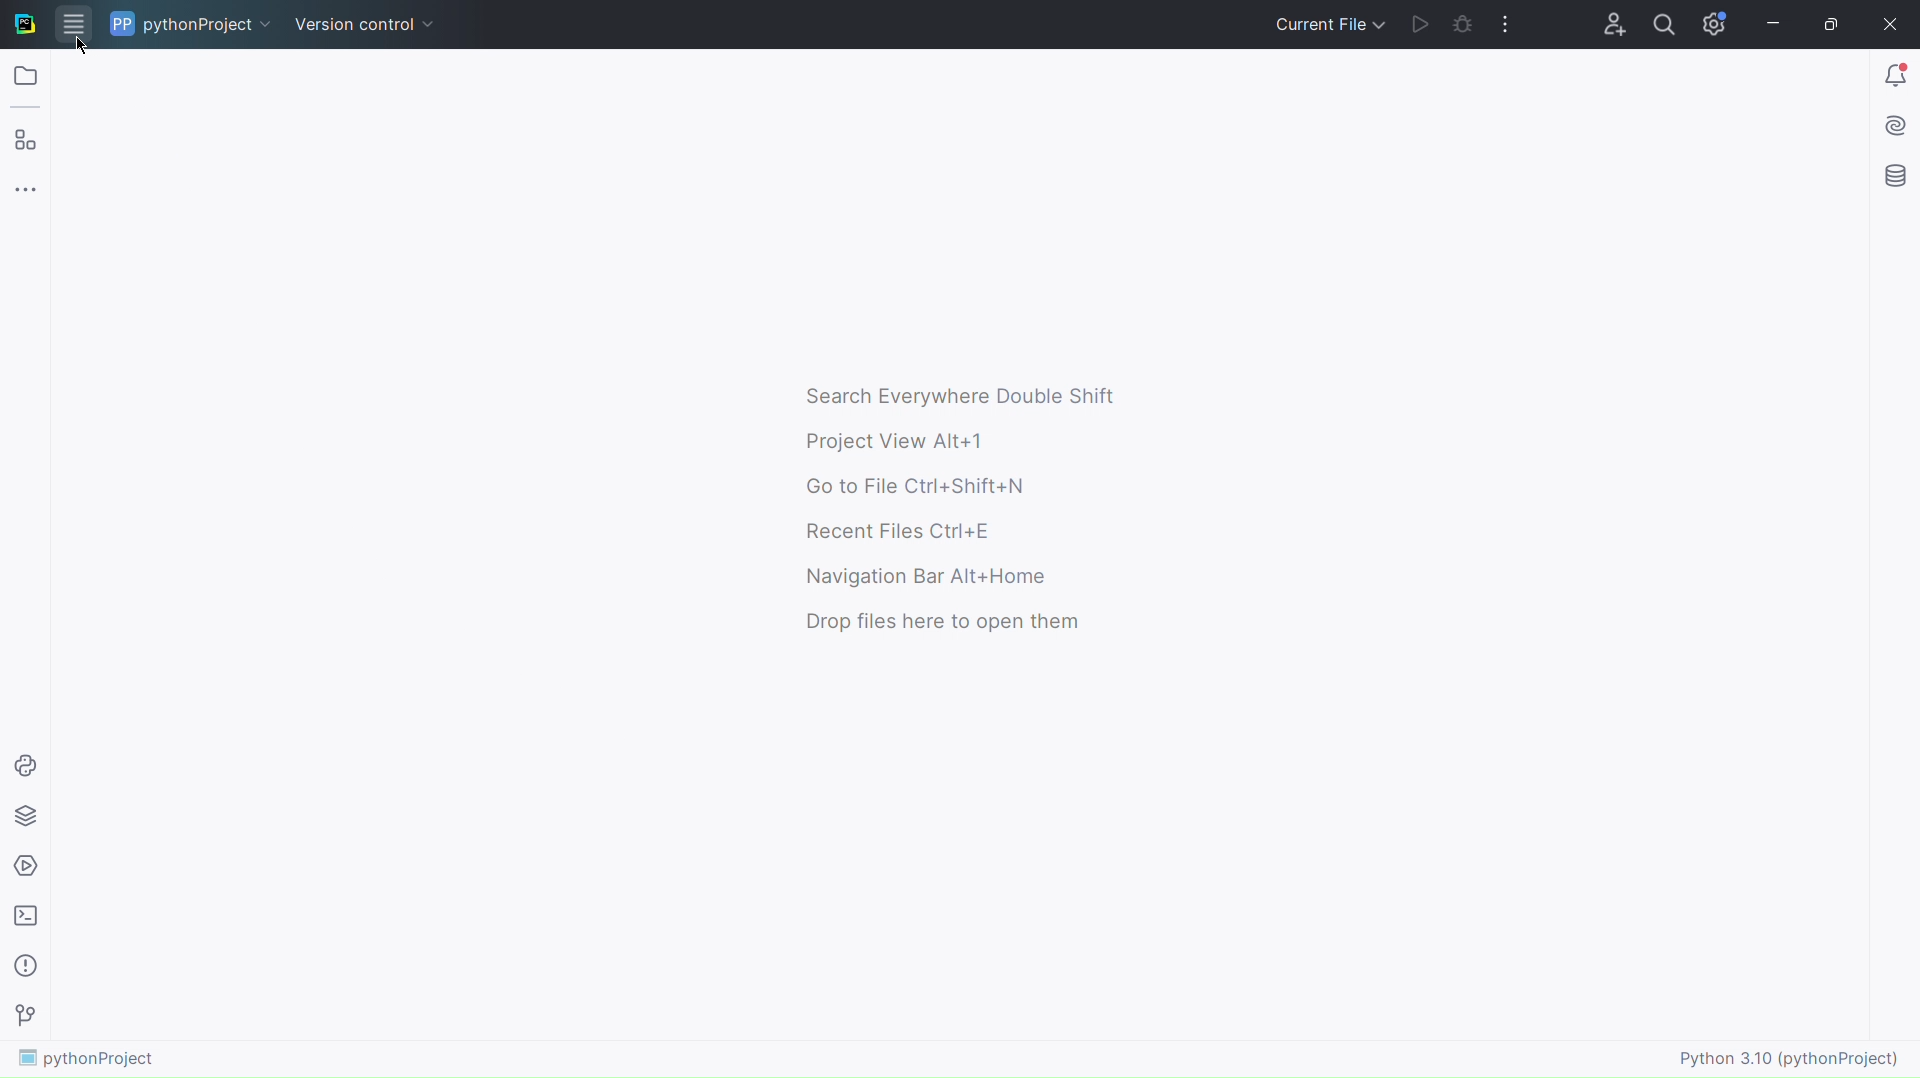 This screenshot has height=1078, width=1920. Describe the element at coordinates (24, 77) in the screenshot. I see `Open Folder` at that location.